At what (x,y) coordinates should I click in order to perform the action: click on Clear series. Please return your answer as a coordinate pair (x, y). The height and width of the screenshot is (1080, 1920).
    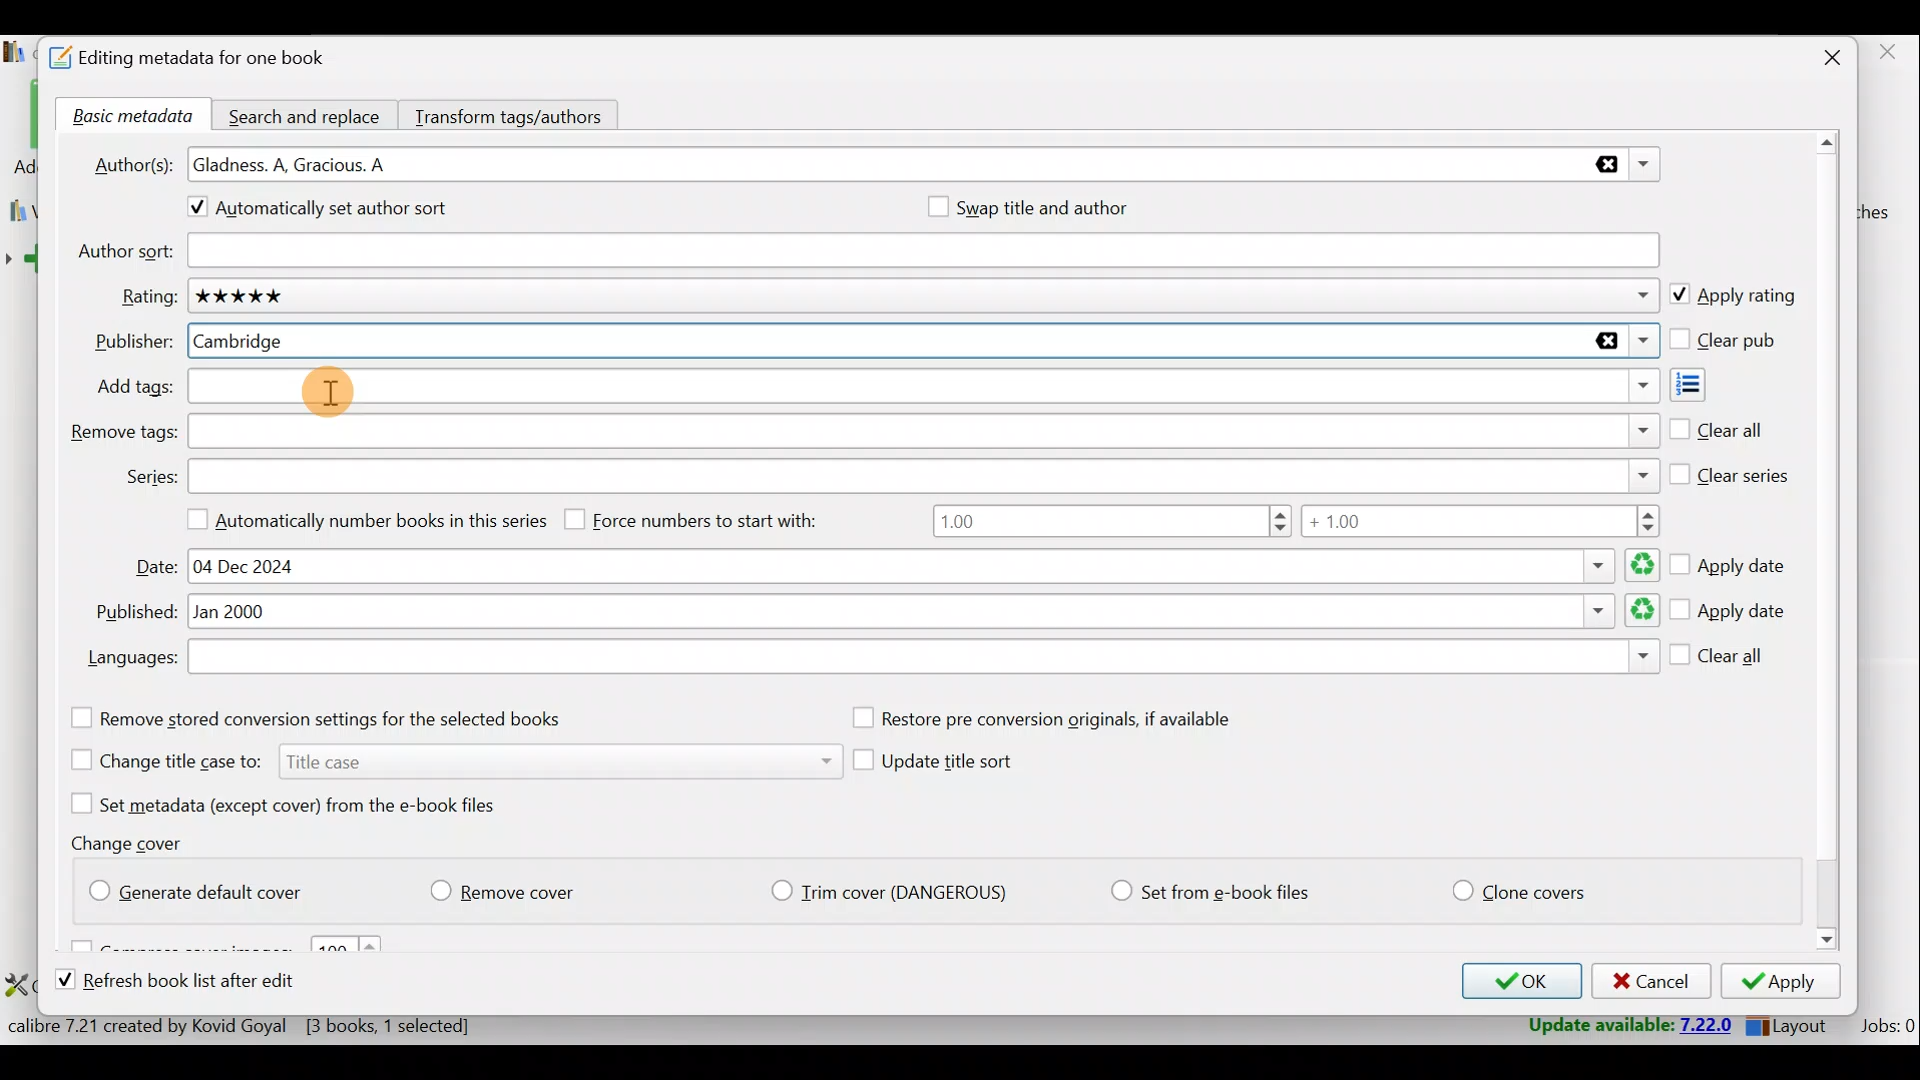
    Looking at the image, I should click on (1731, 471).